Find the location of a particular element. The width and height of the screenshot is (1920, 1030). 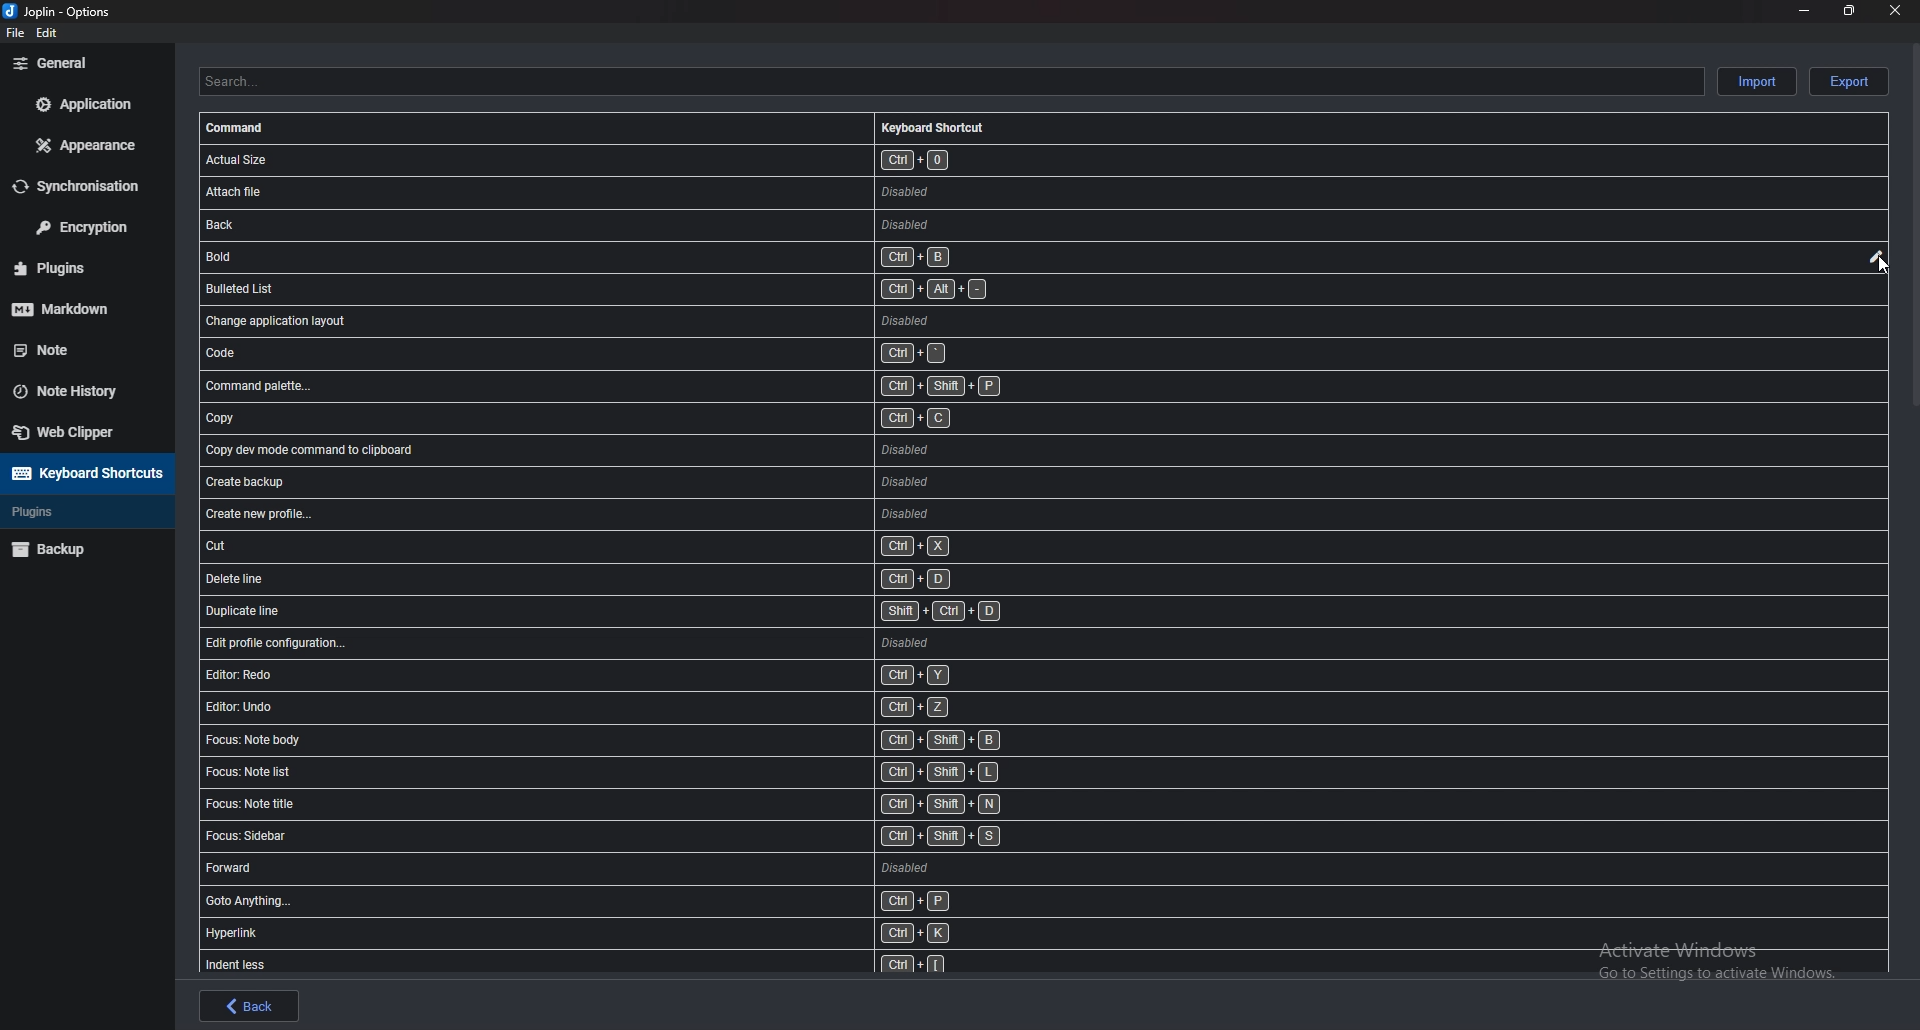

shortcut is located at coordinates (609, 354).